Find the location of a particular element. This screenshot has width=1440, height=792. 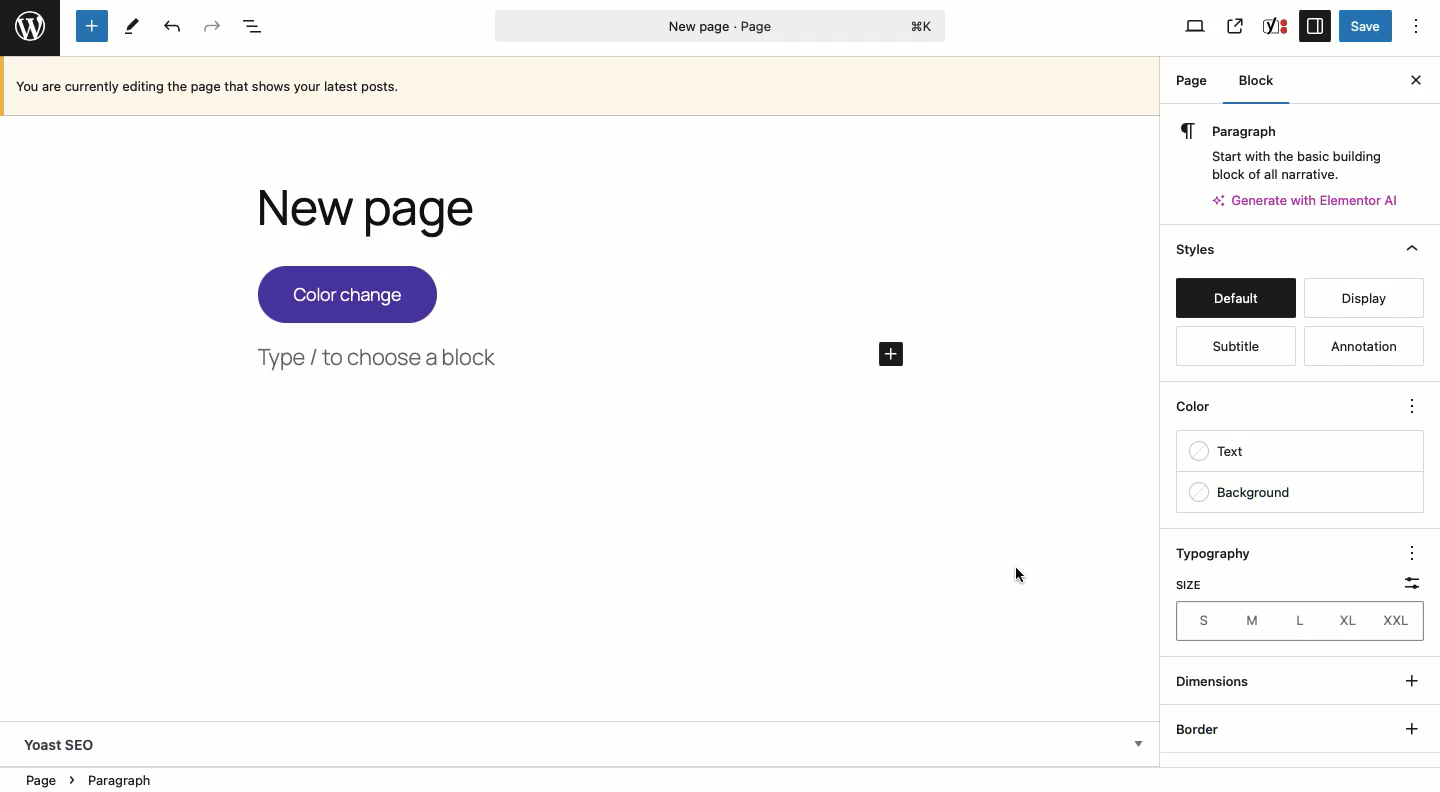

Add new block is located at coordinates (95, 27).